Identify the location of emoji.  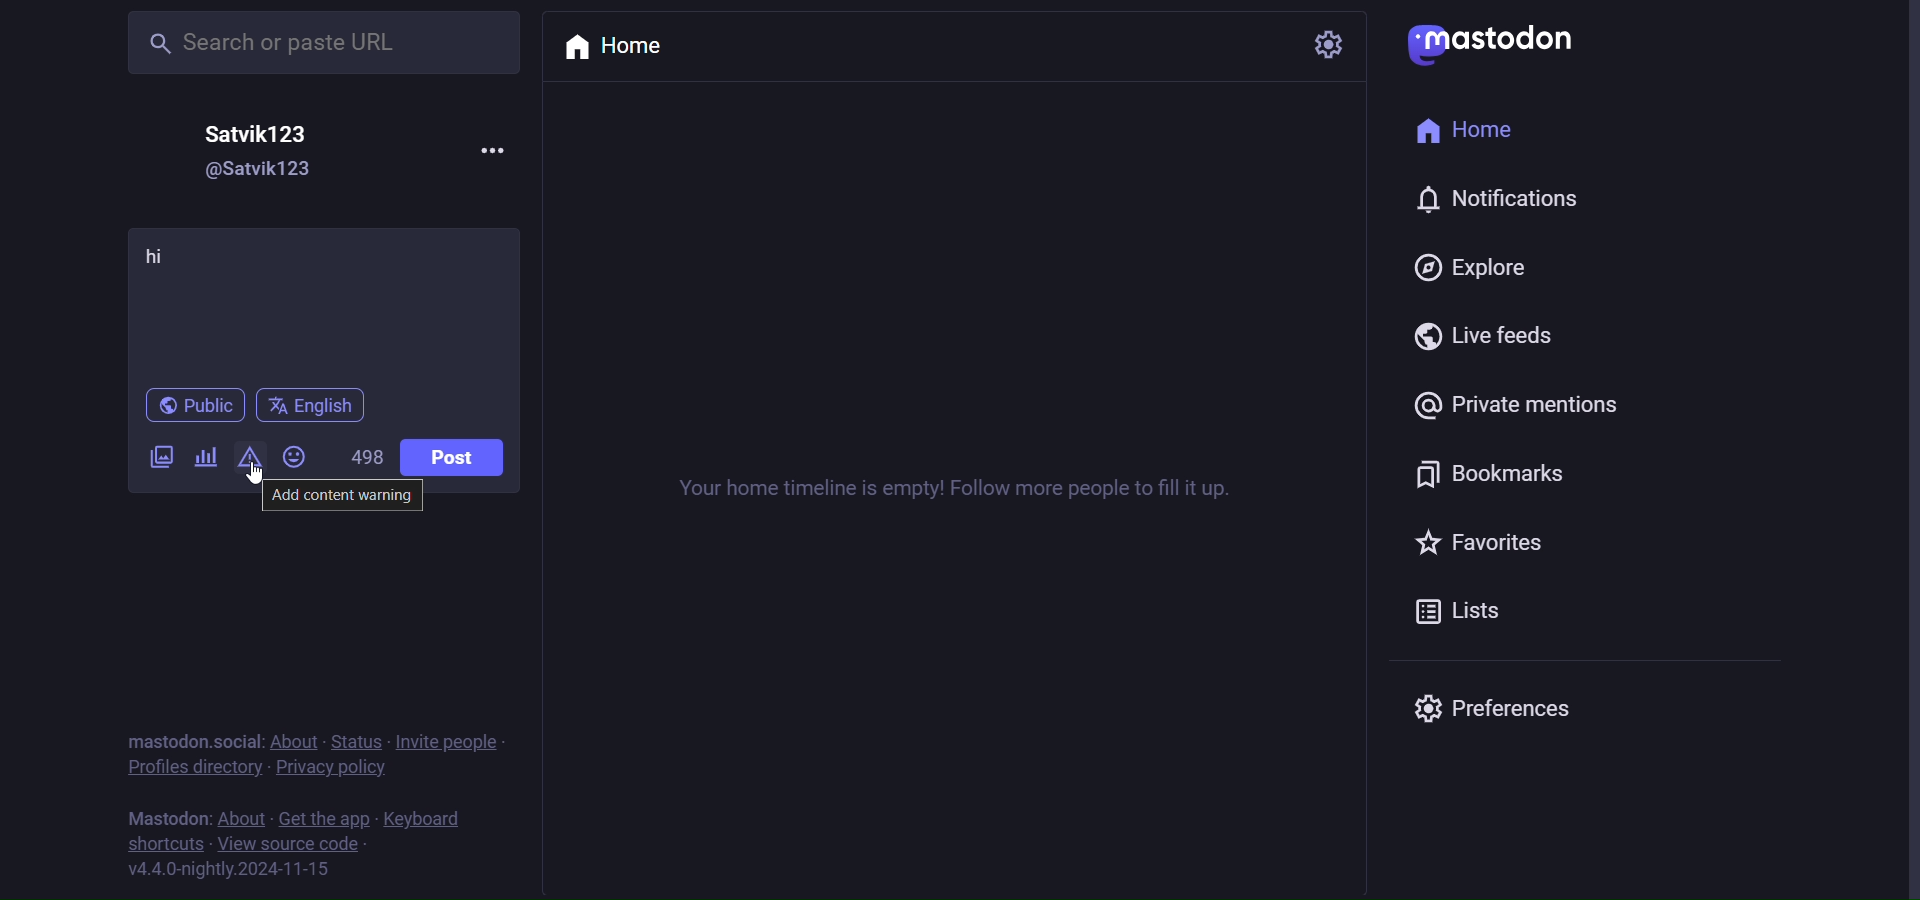
(295, 457).